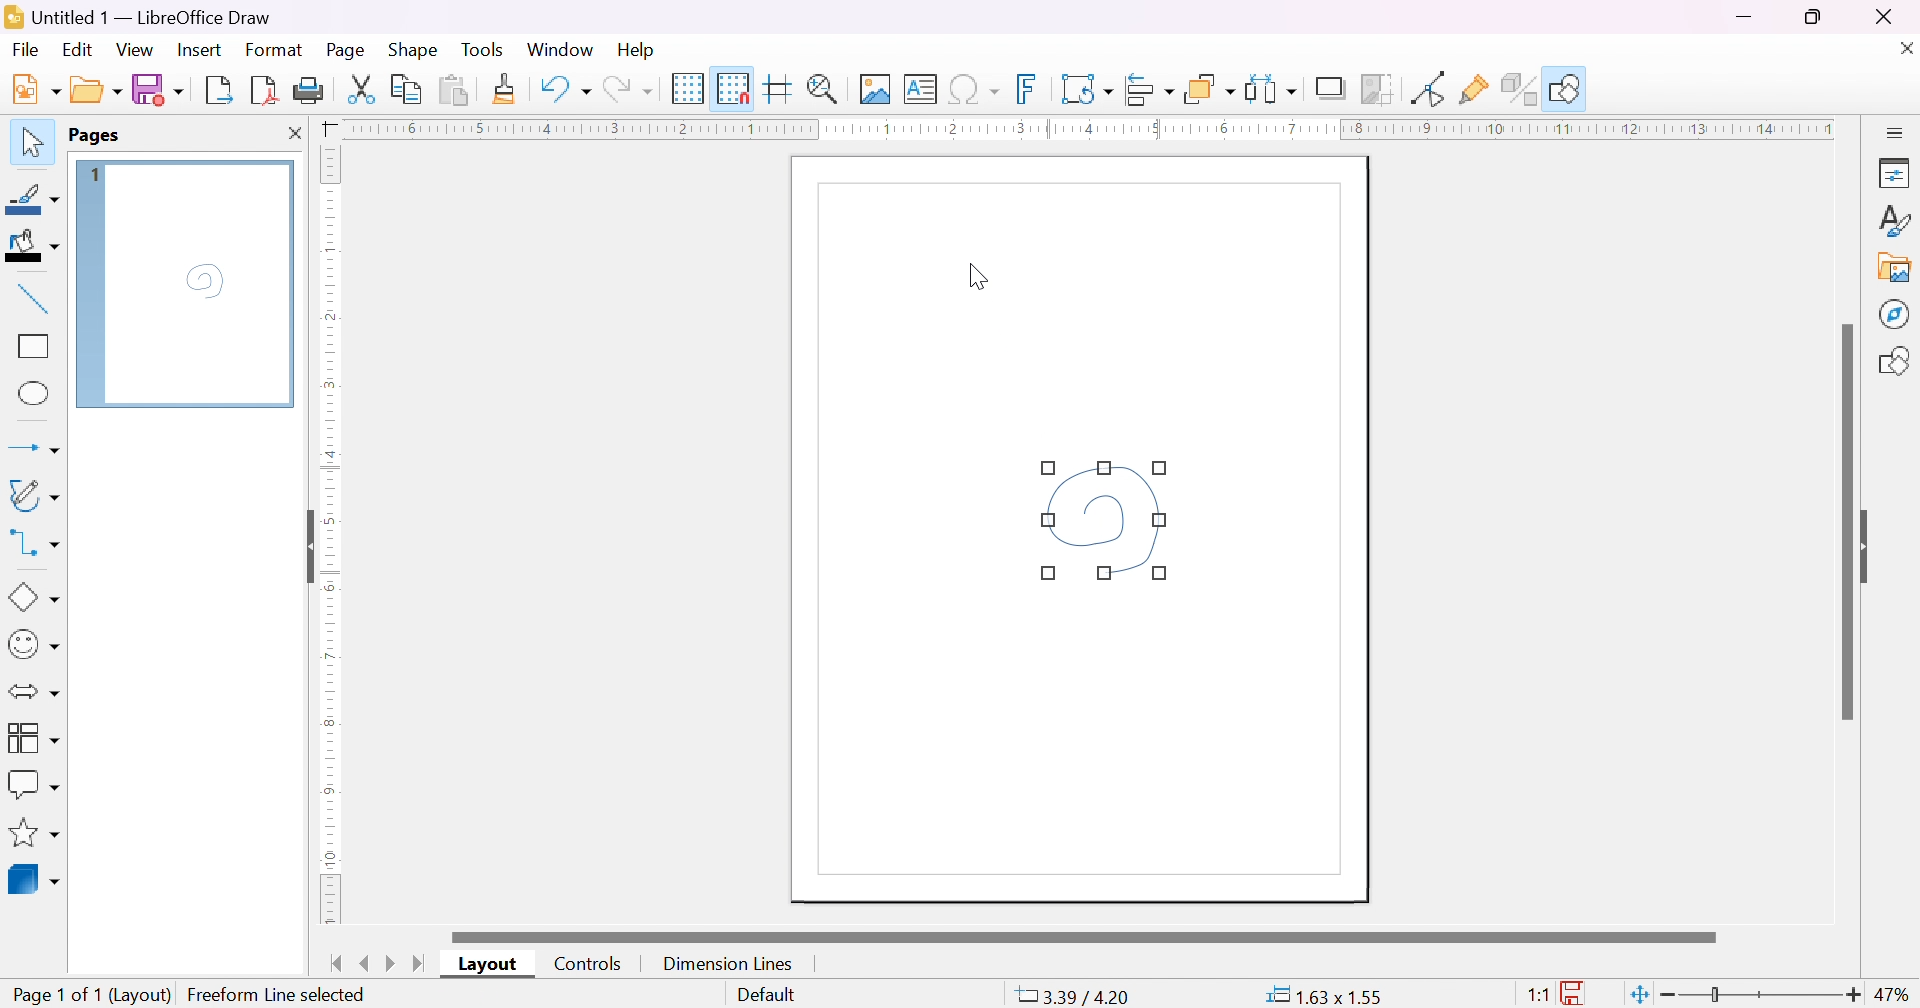  Describe the element at coordinates (33, 880) in the screenshot. I see `3D objects` at that location.